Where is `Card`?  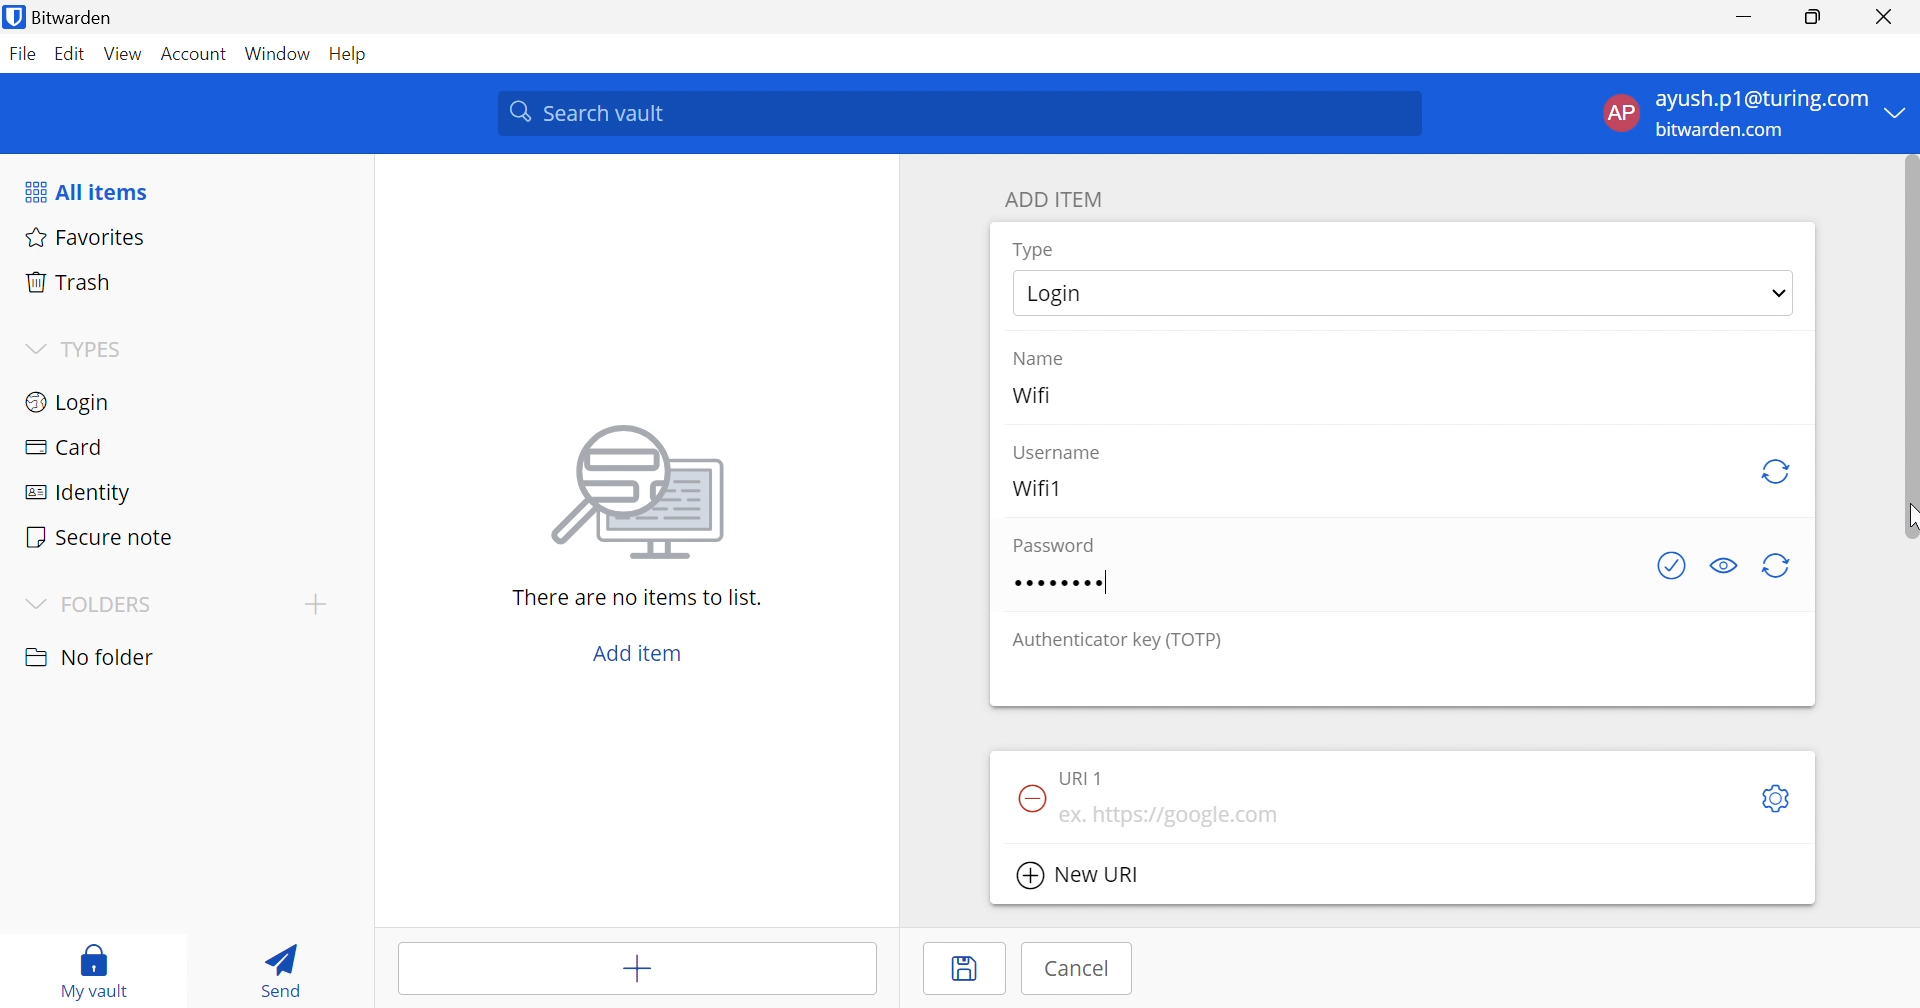 Card is located at coordinates (63, 447).